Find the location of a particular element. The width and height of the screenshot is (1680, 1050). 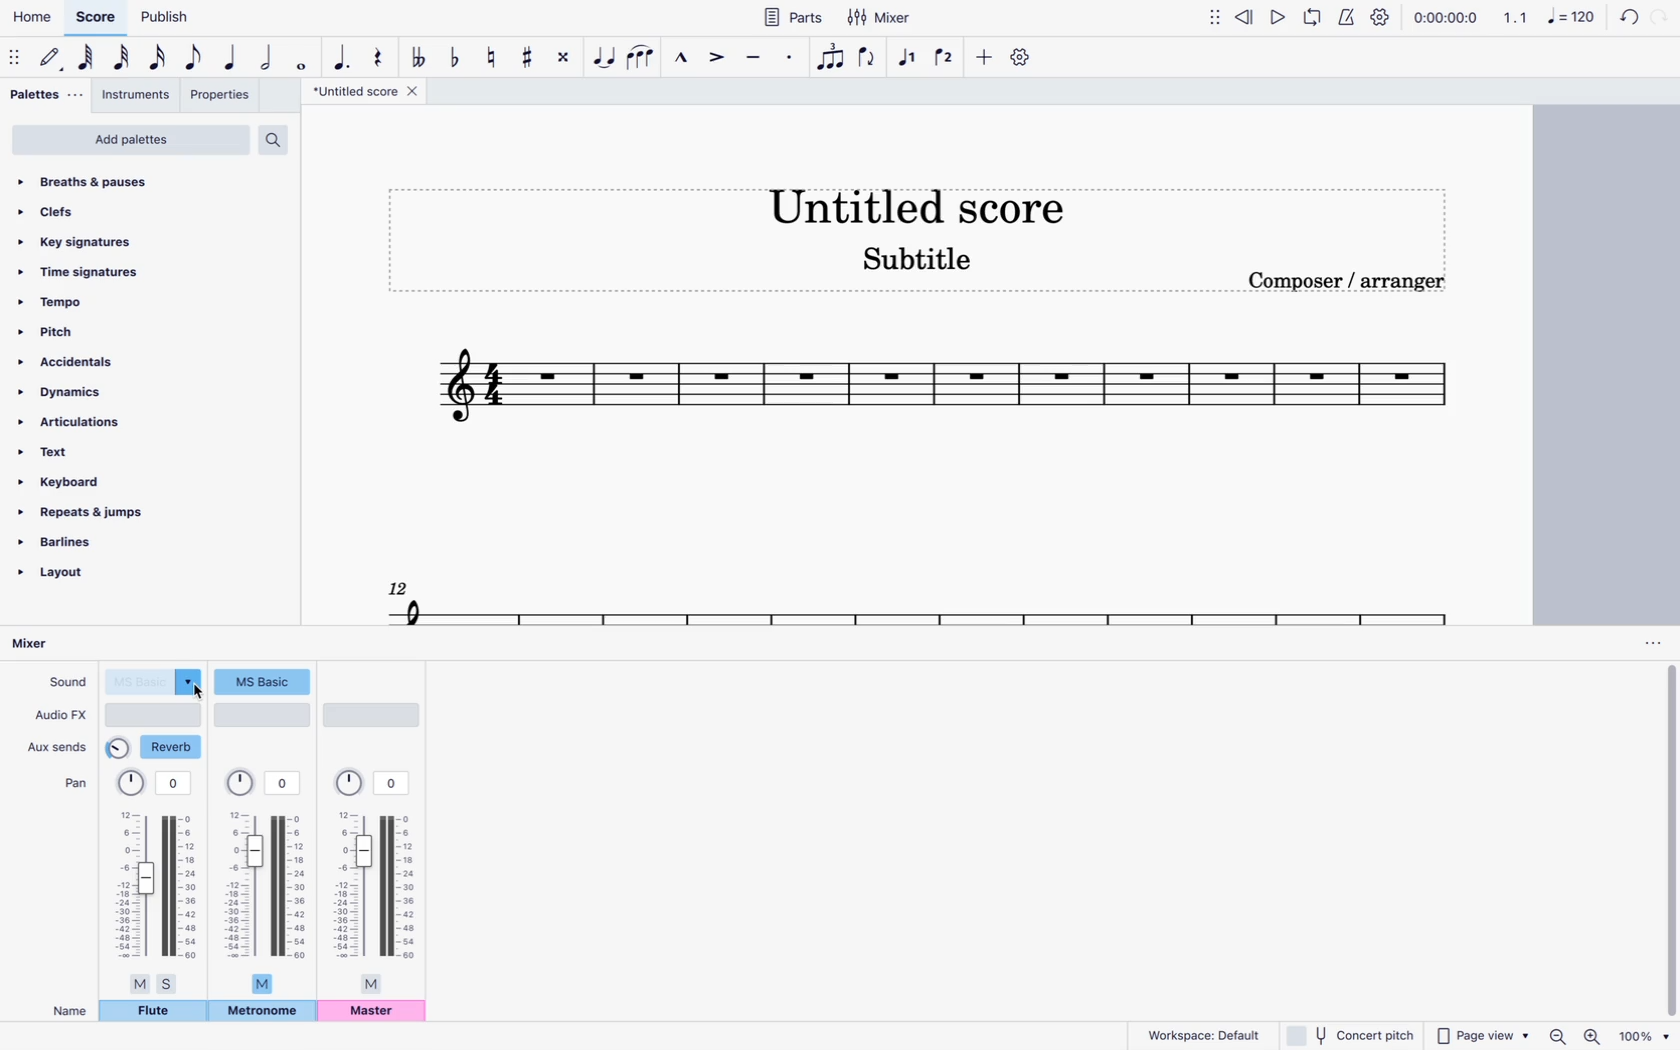

toggle double sharp is located at coordinates (567, 56).